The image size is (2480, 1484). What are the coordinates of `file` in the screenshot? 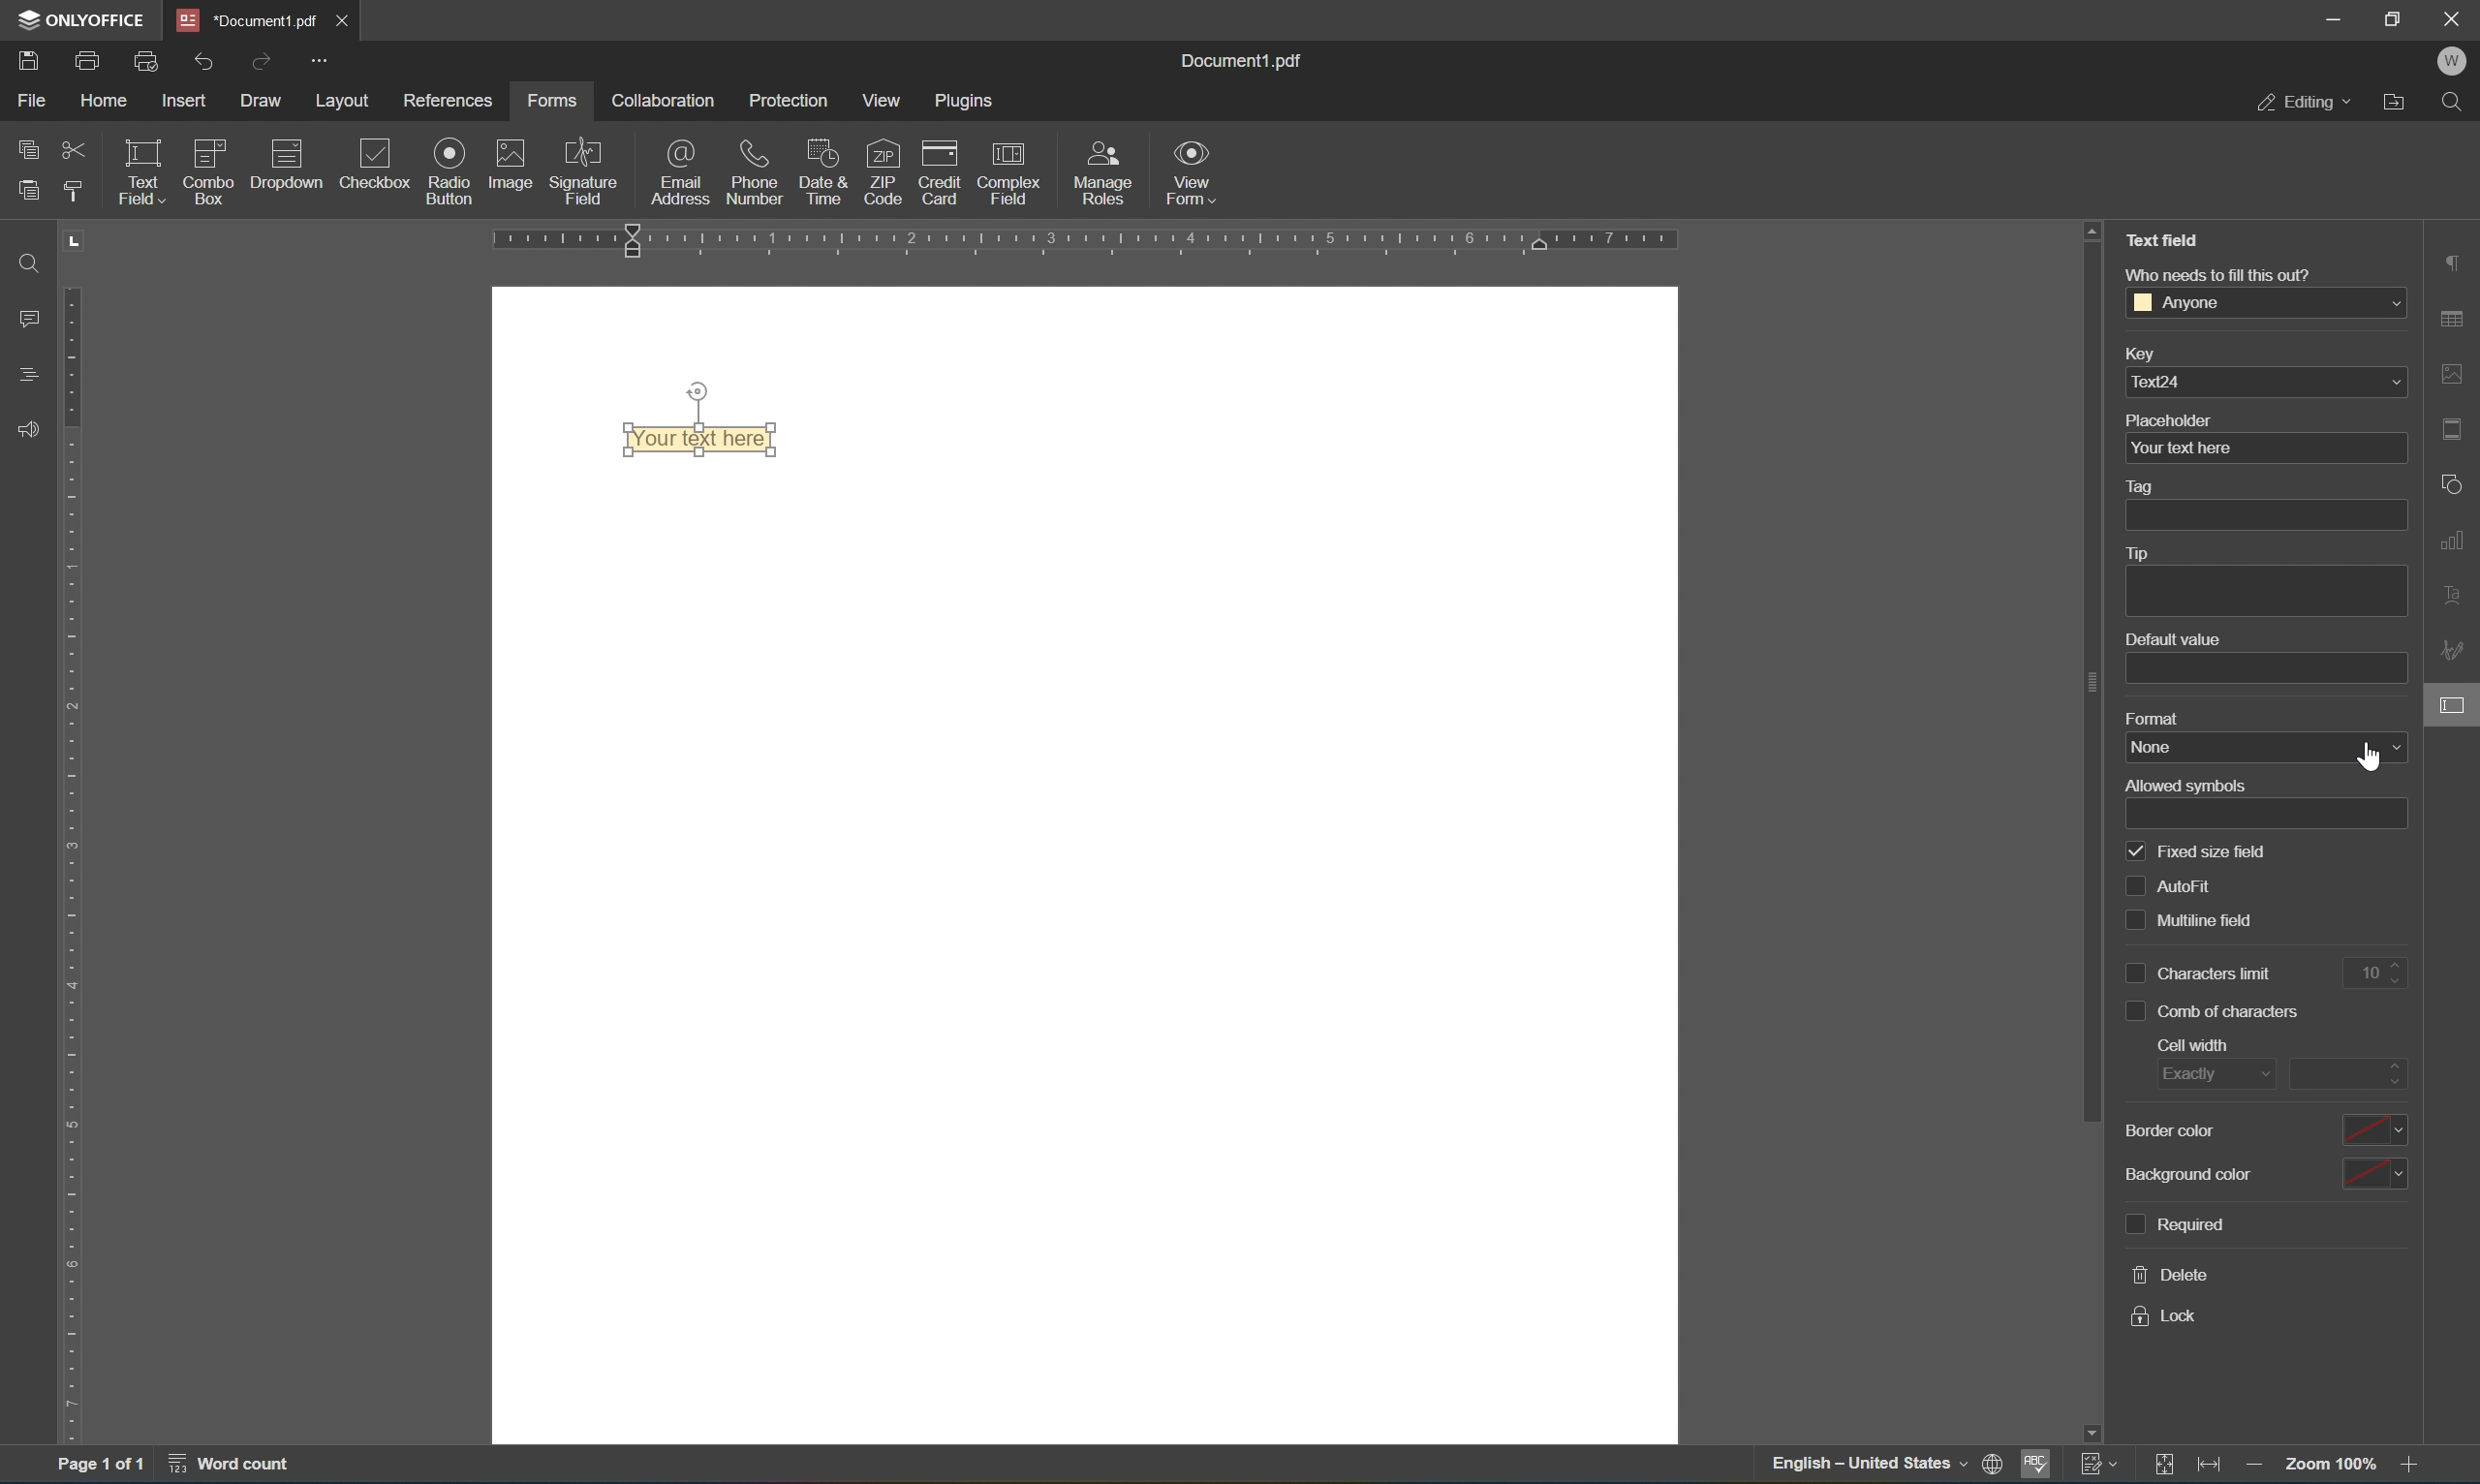 It's located at (31, 99).